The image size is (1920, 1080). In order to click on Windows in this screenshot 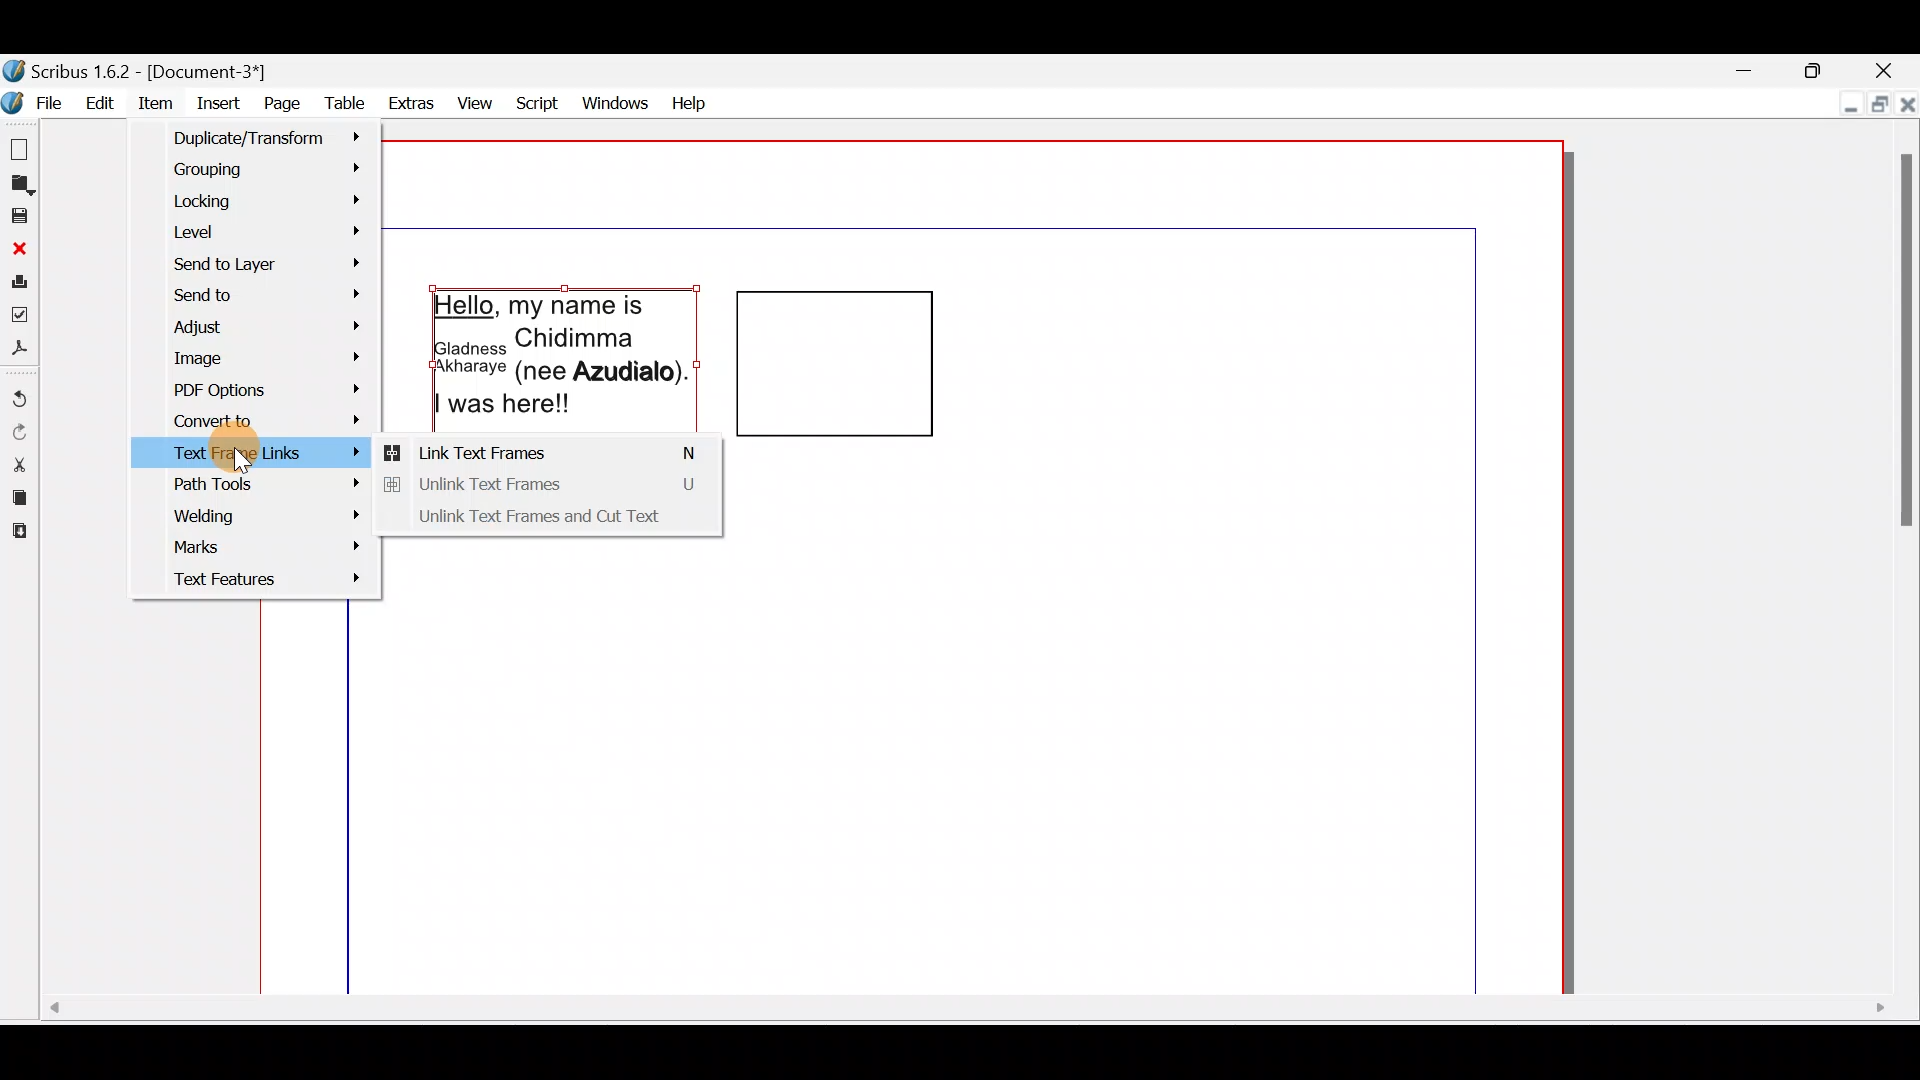, I will do `click(616, 101)`.